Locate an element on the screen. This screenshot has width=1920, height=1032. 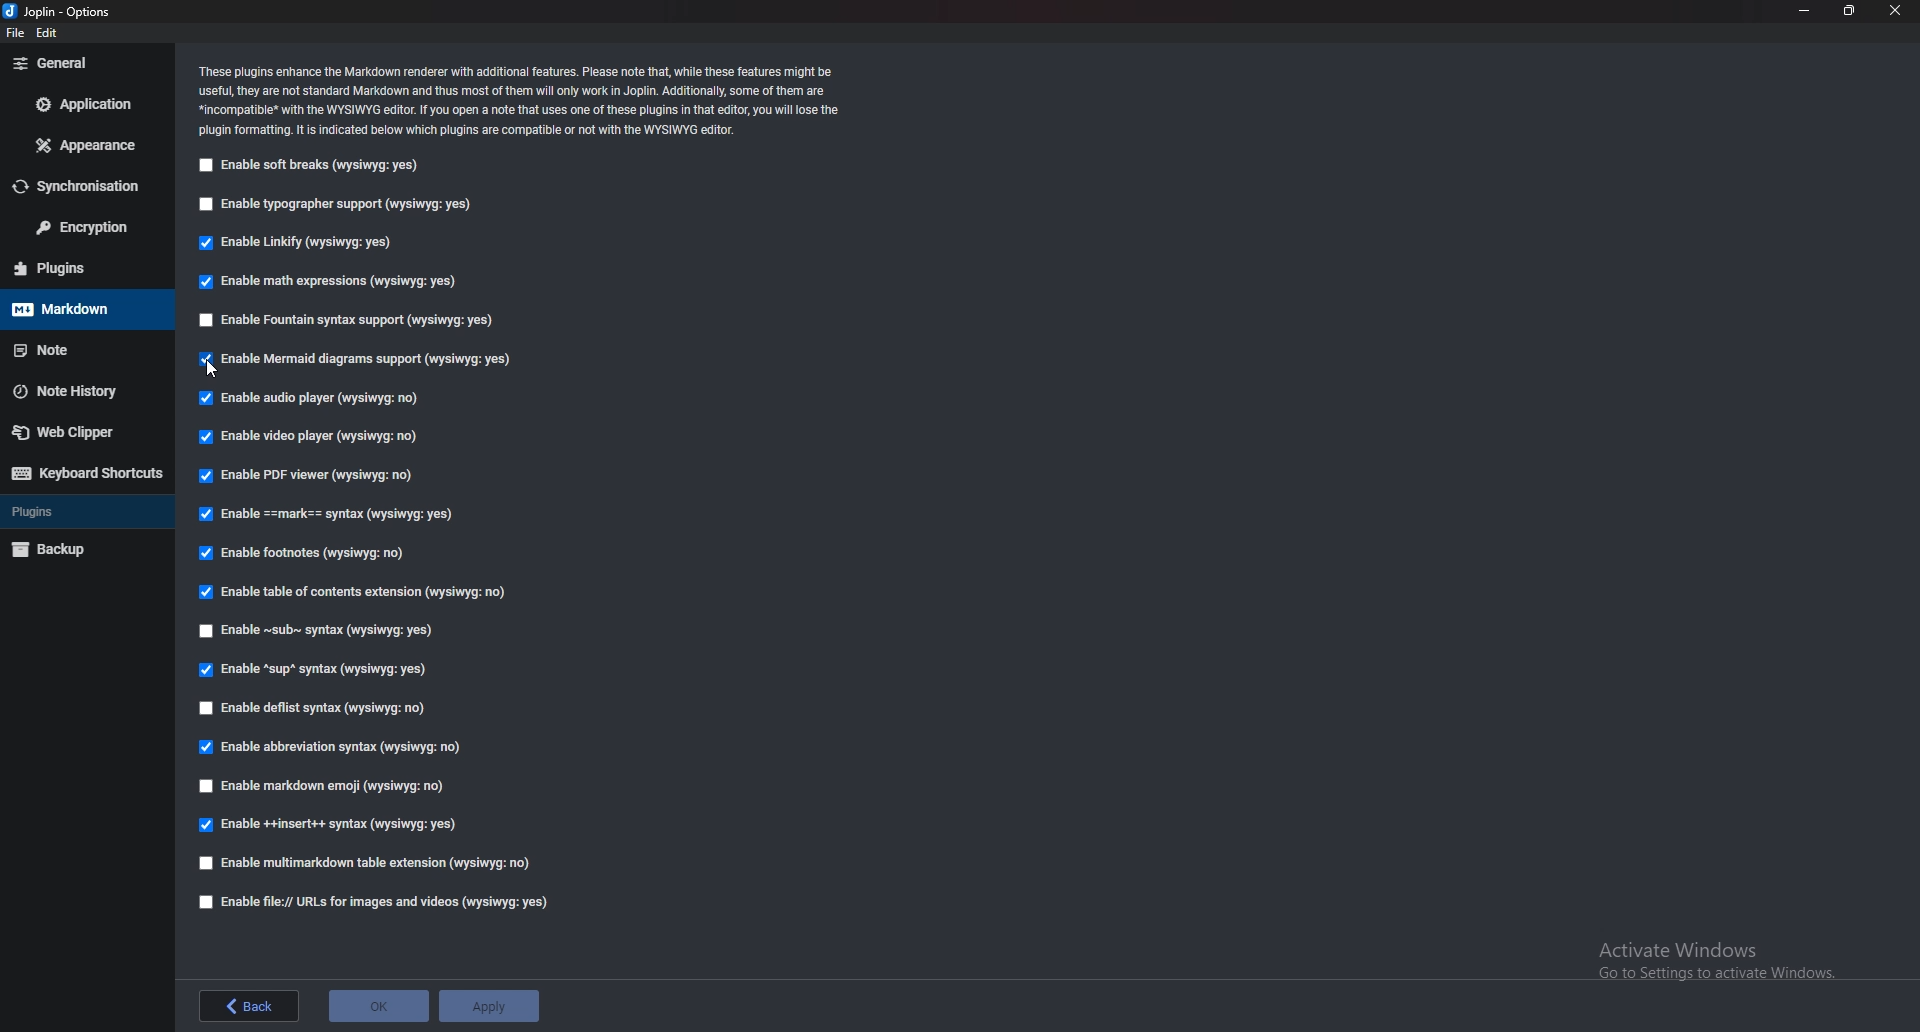
file is located at coordinates (13, 34).